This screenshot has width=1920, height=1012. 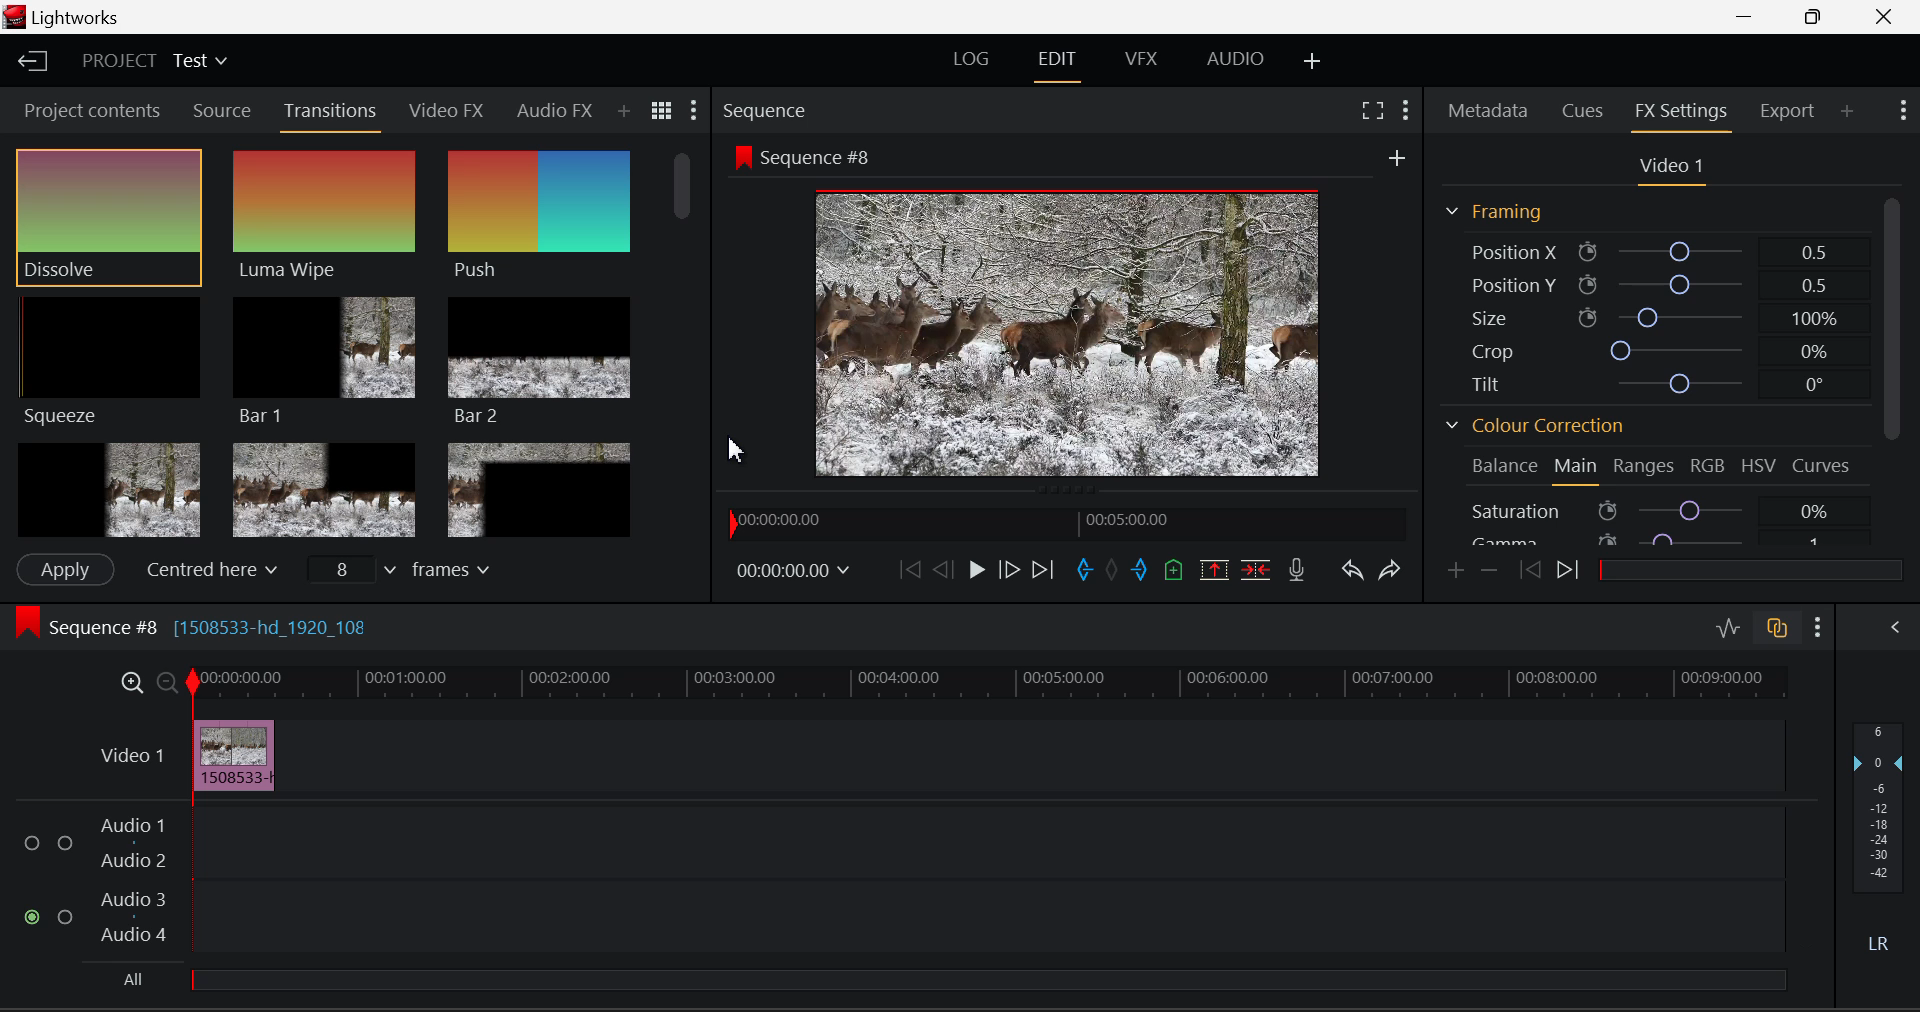 I want to click on Full Screen, so click(x=1372, y=111).